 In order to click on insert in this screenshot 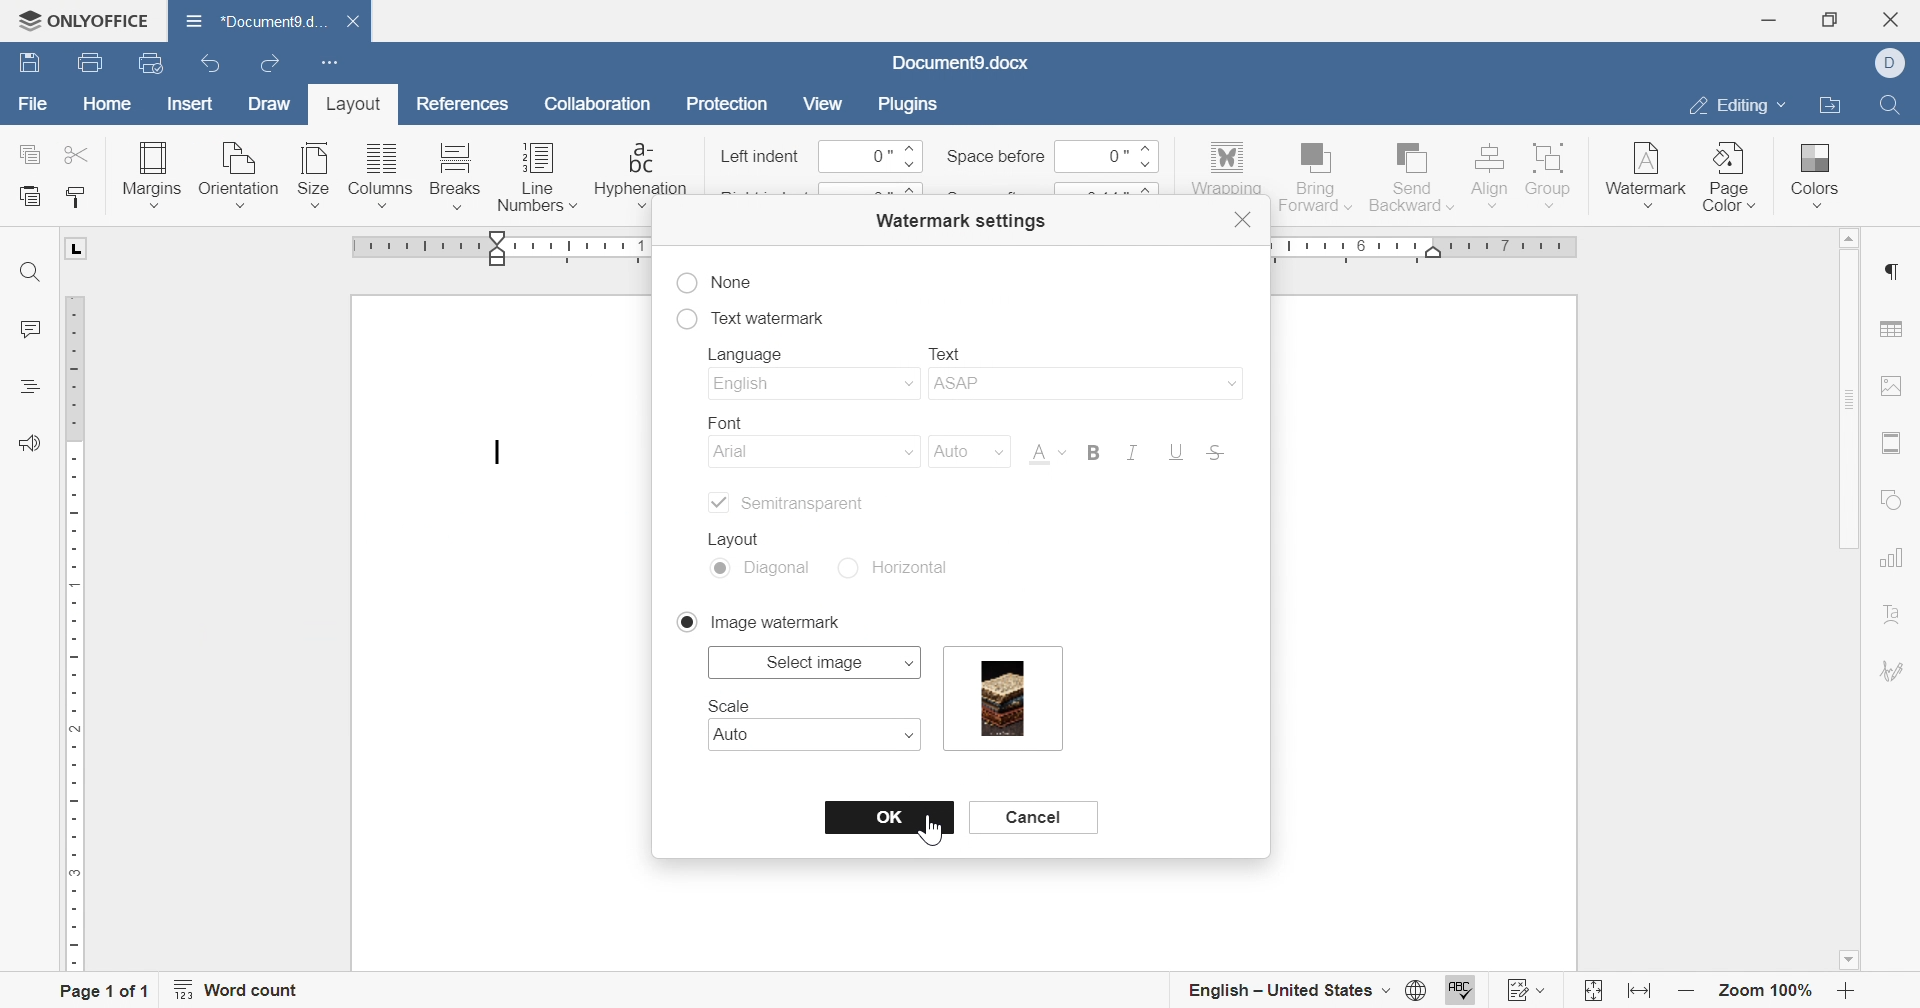, I will do `click(186, 106)`.